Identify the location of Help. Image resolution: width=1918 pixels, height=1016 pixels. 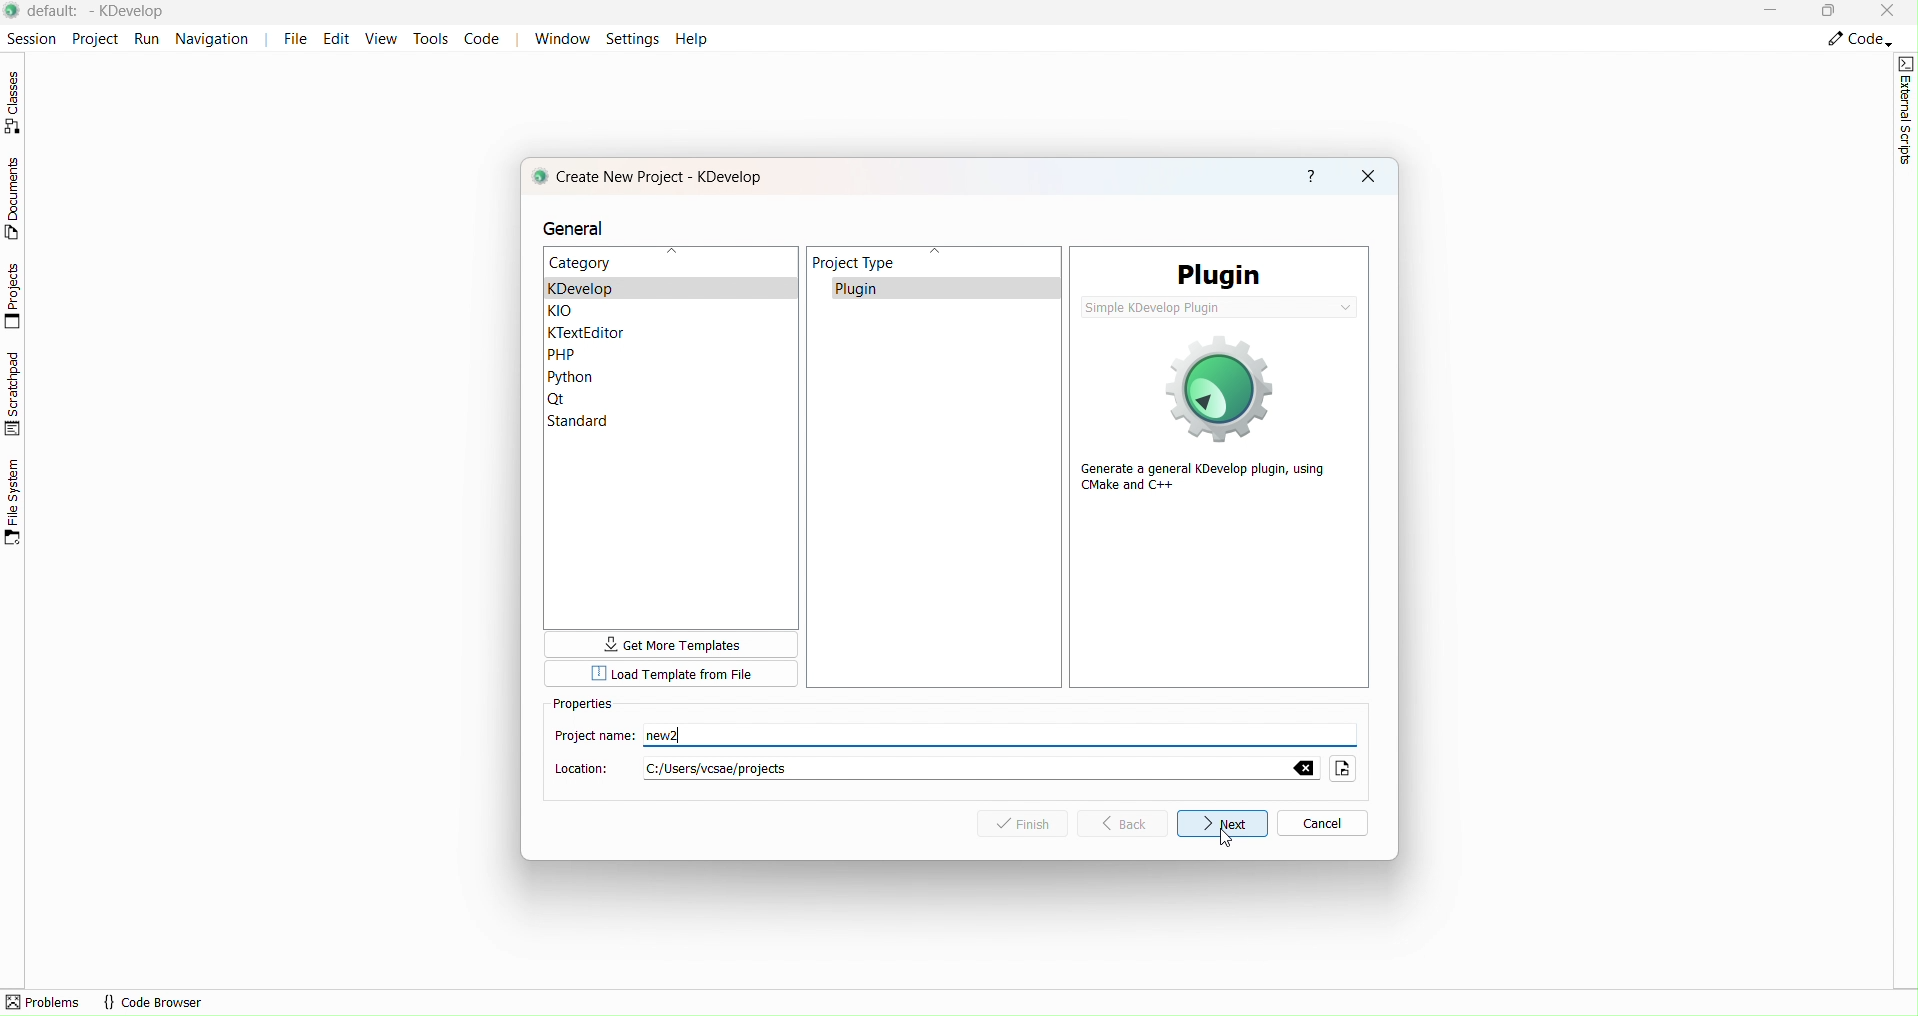
(691, 38).